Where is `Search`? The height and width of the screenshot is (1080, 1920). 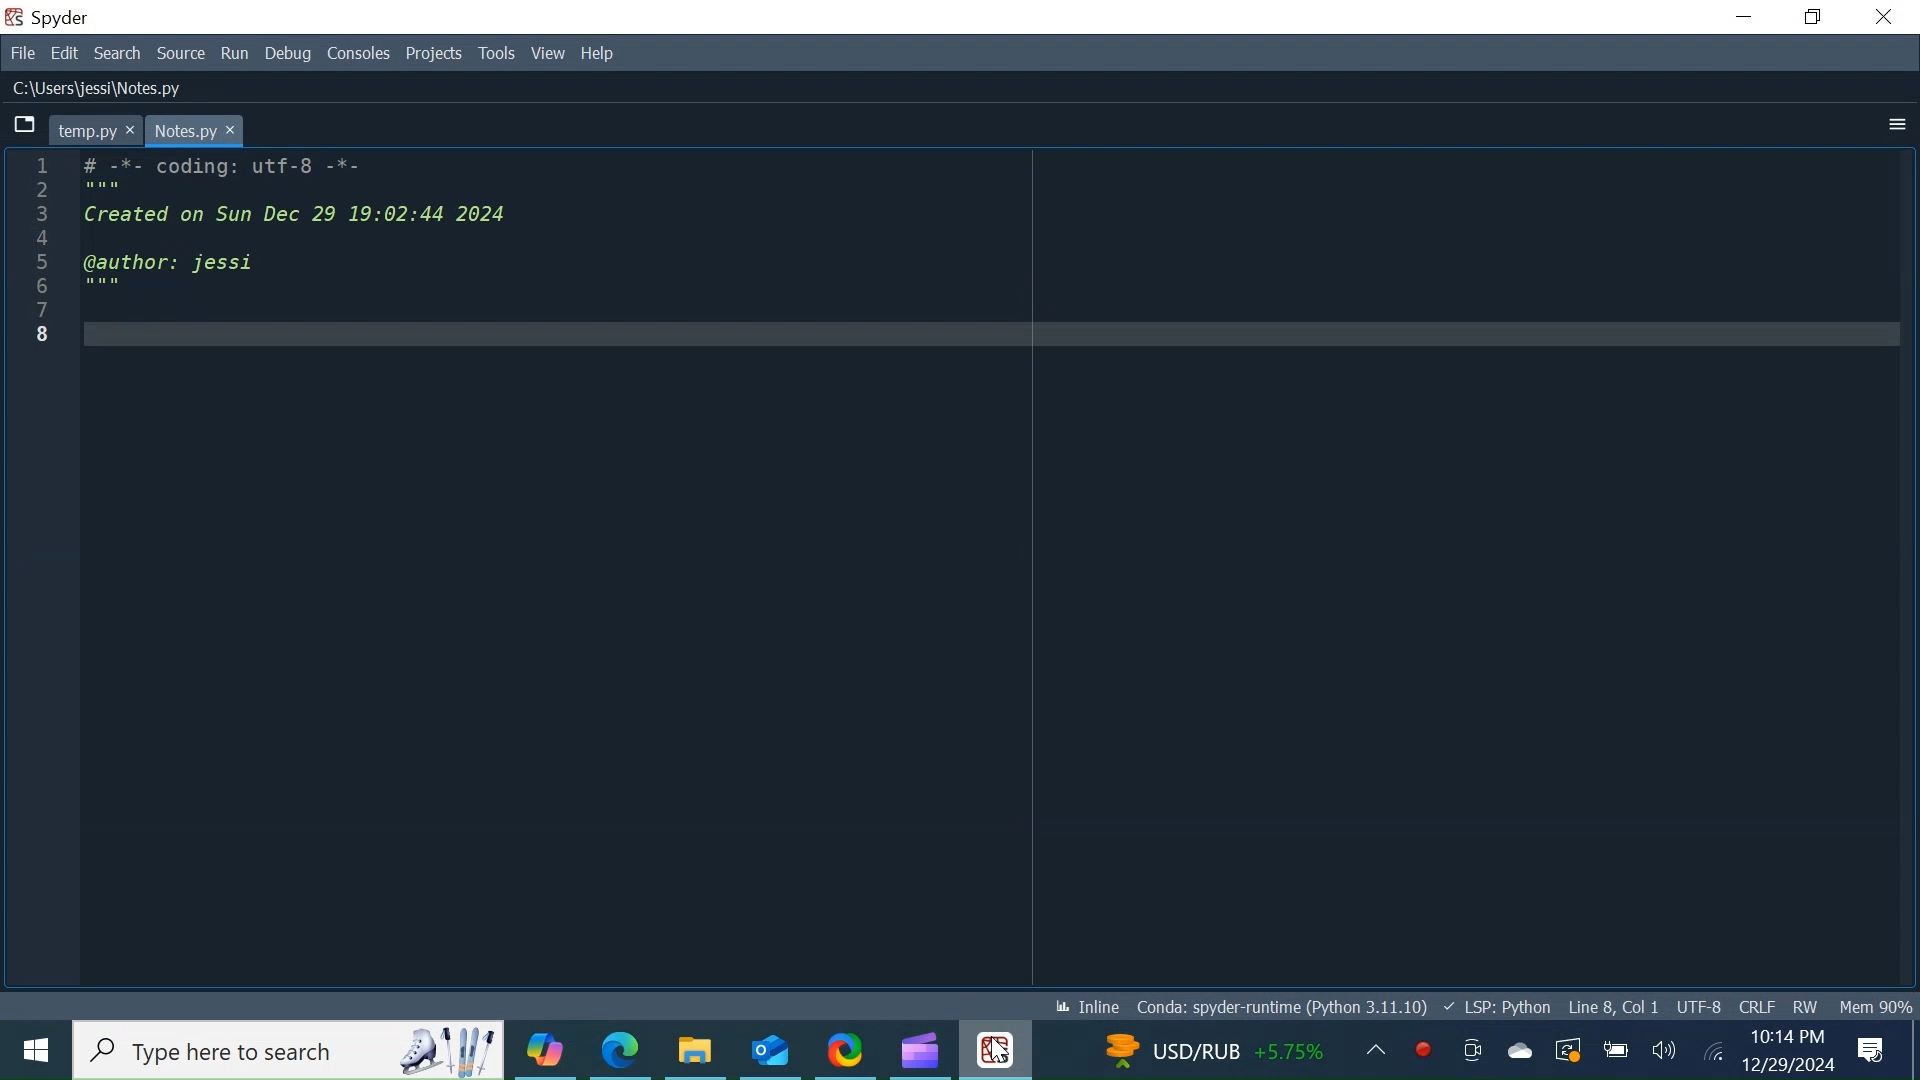 Search is located at coordinates (117, 53).